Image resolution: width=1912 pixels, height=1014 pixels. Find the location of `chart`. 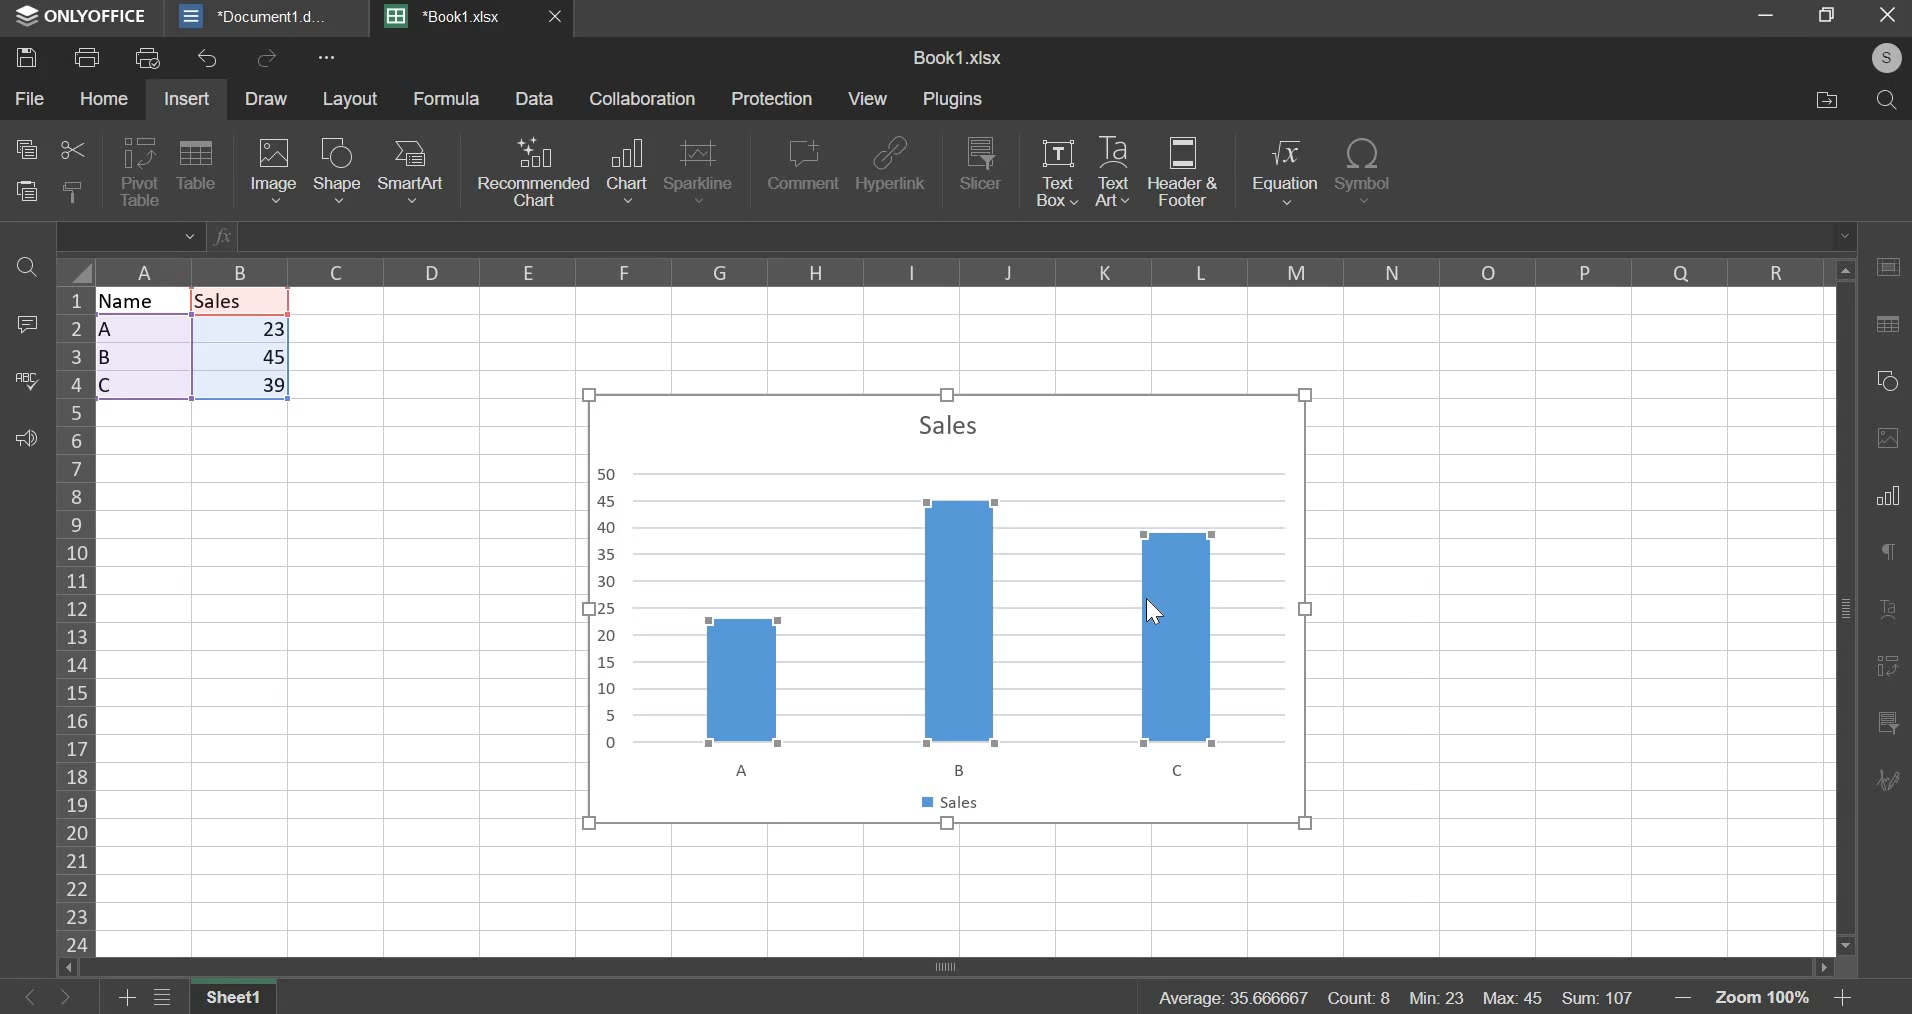

chart is located at coordinates (948, 606).